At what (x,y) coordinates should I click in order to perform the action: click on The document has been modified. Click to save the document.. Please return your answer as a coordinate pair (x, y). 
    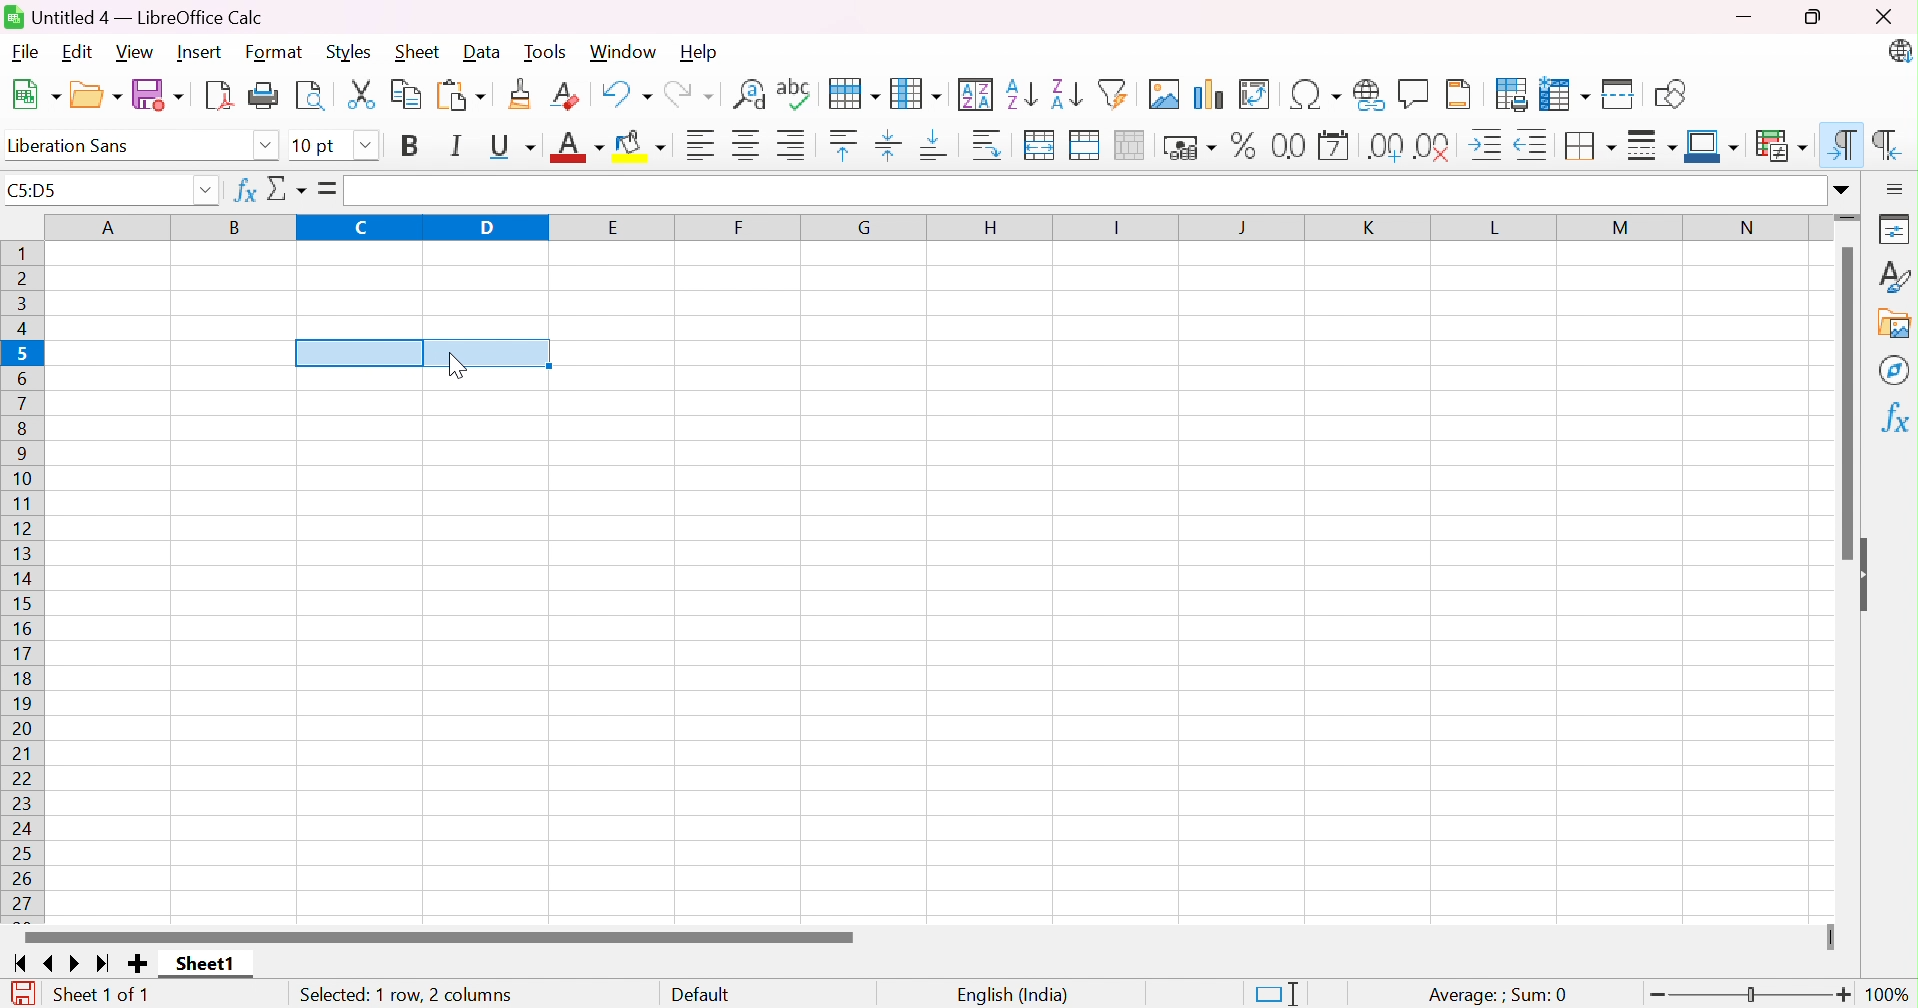
    Looking at the image, I should click on (22, 991).